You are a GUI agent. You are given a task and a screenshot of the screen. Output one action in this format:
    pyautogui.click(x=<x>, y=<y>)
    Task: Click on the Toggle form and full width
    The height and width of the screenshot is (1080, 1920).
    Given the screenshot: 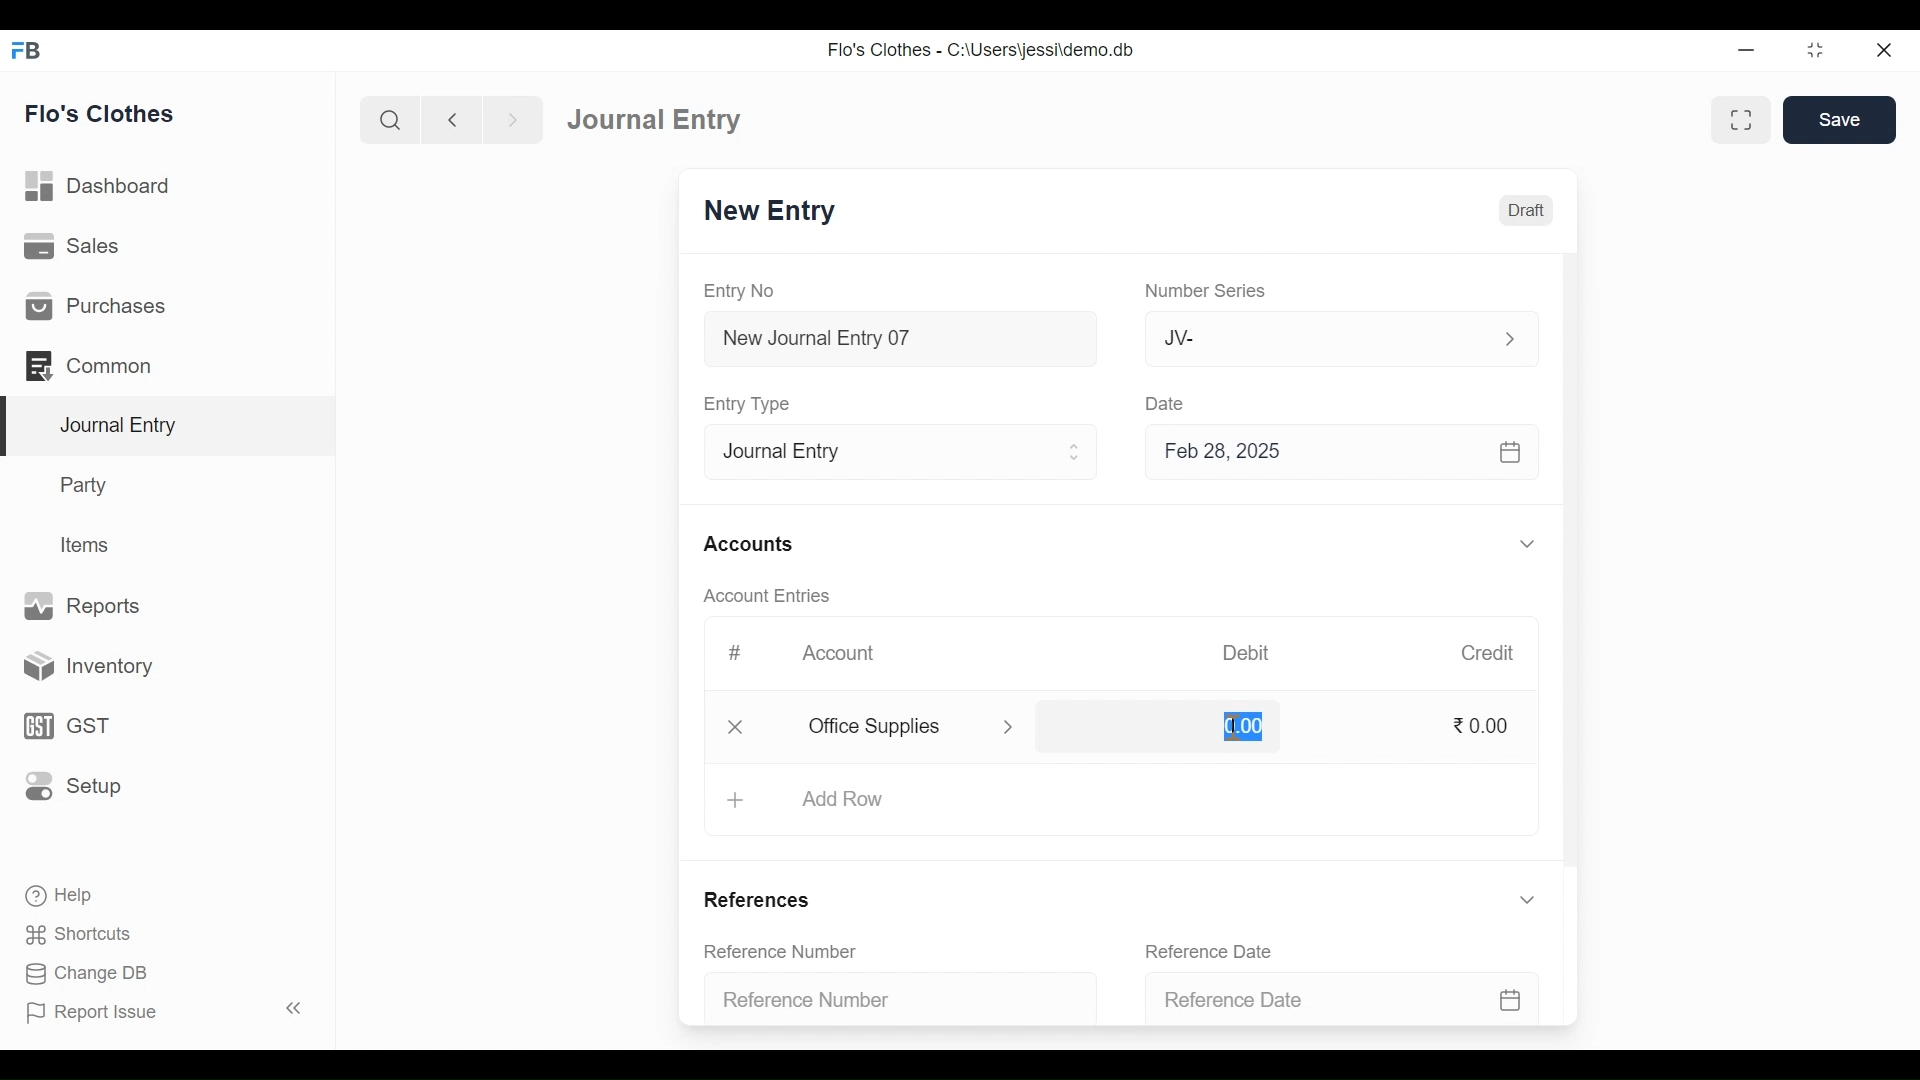 What is the action you would take?
    pyautogui.click(x=1741, y=121)
    